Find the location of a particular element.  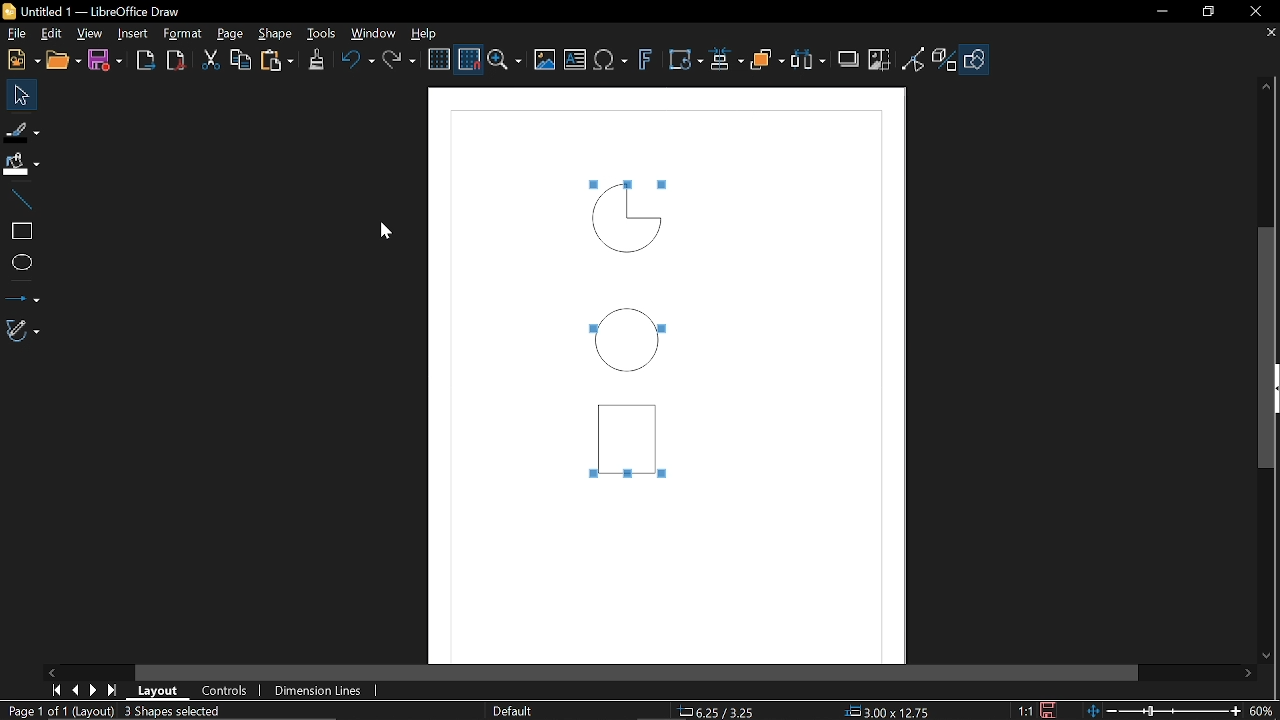

Cursor is located at coordinates (382, 230).